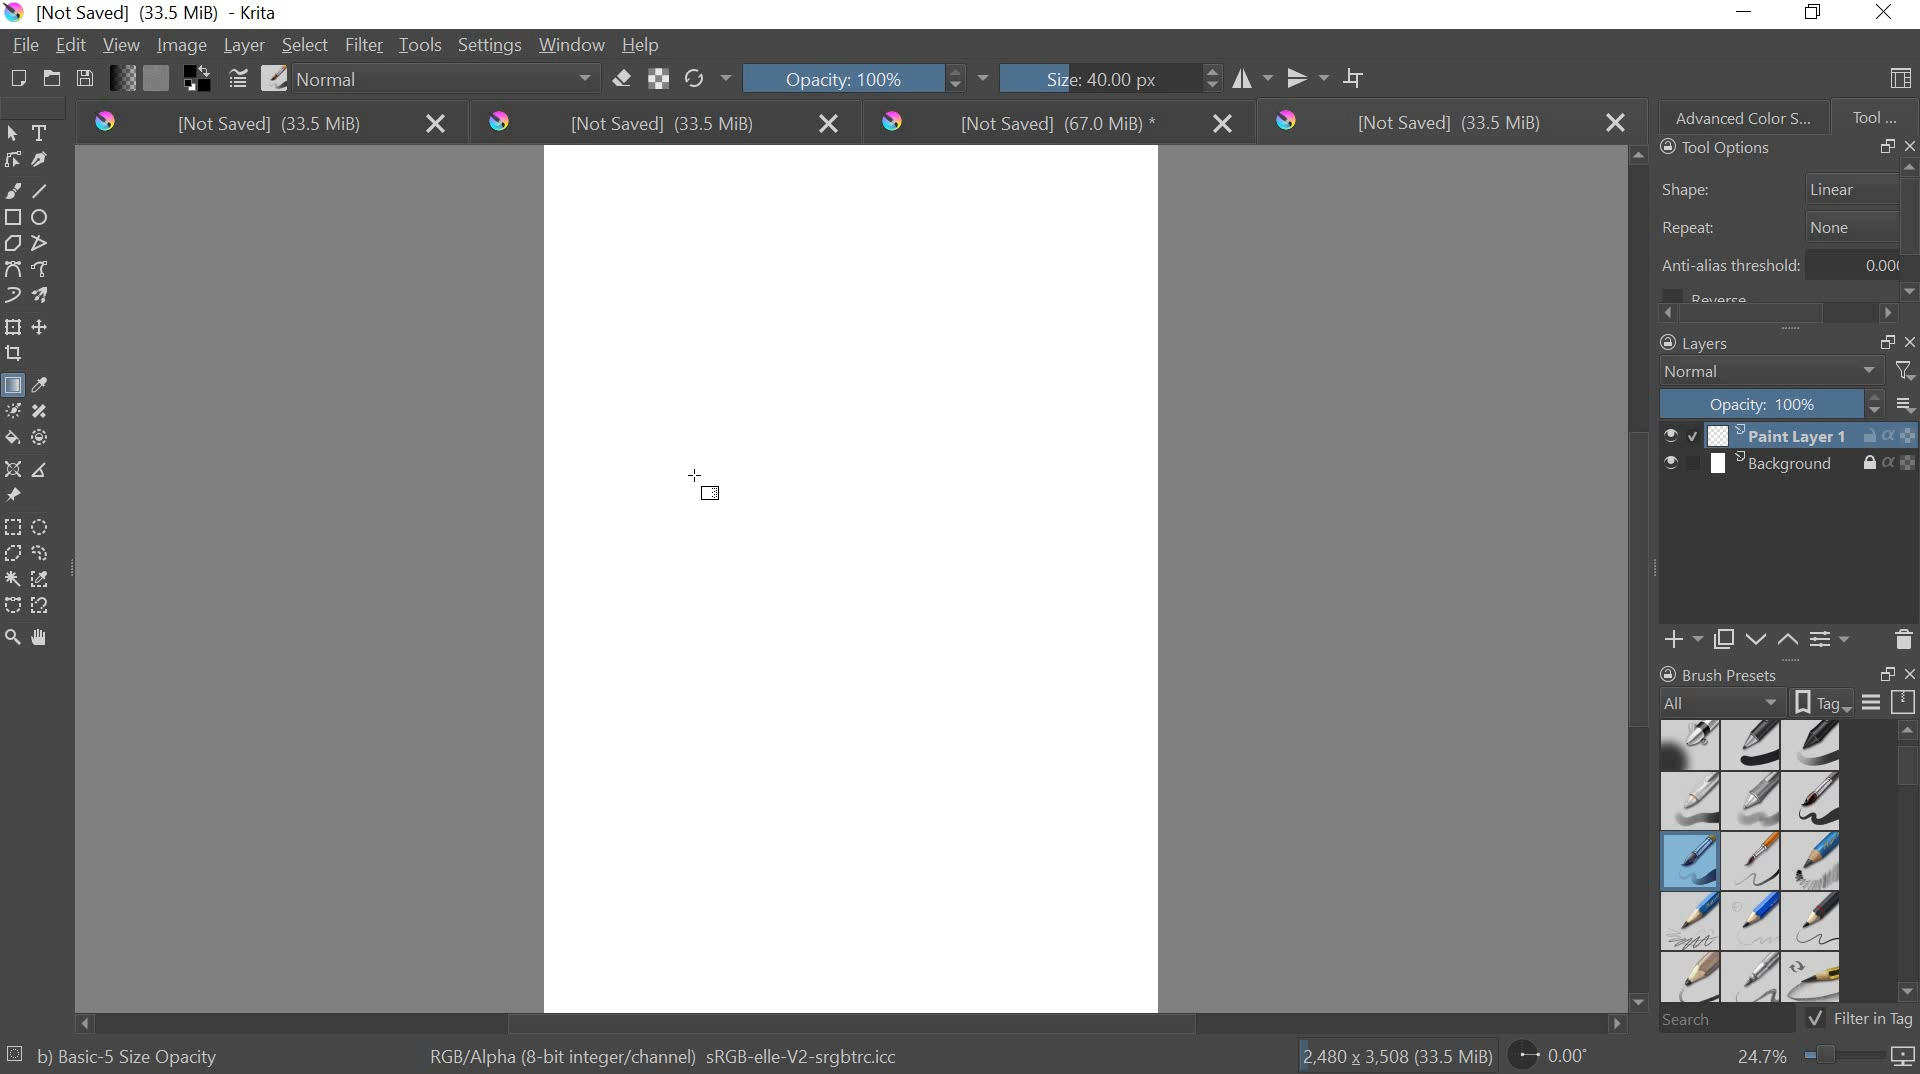 The width and height of the screenshot is (1920, 1074). I want to click on similar color selection, so click(44, 579).